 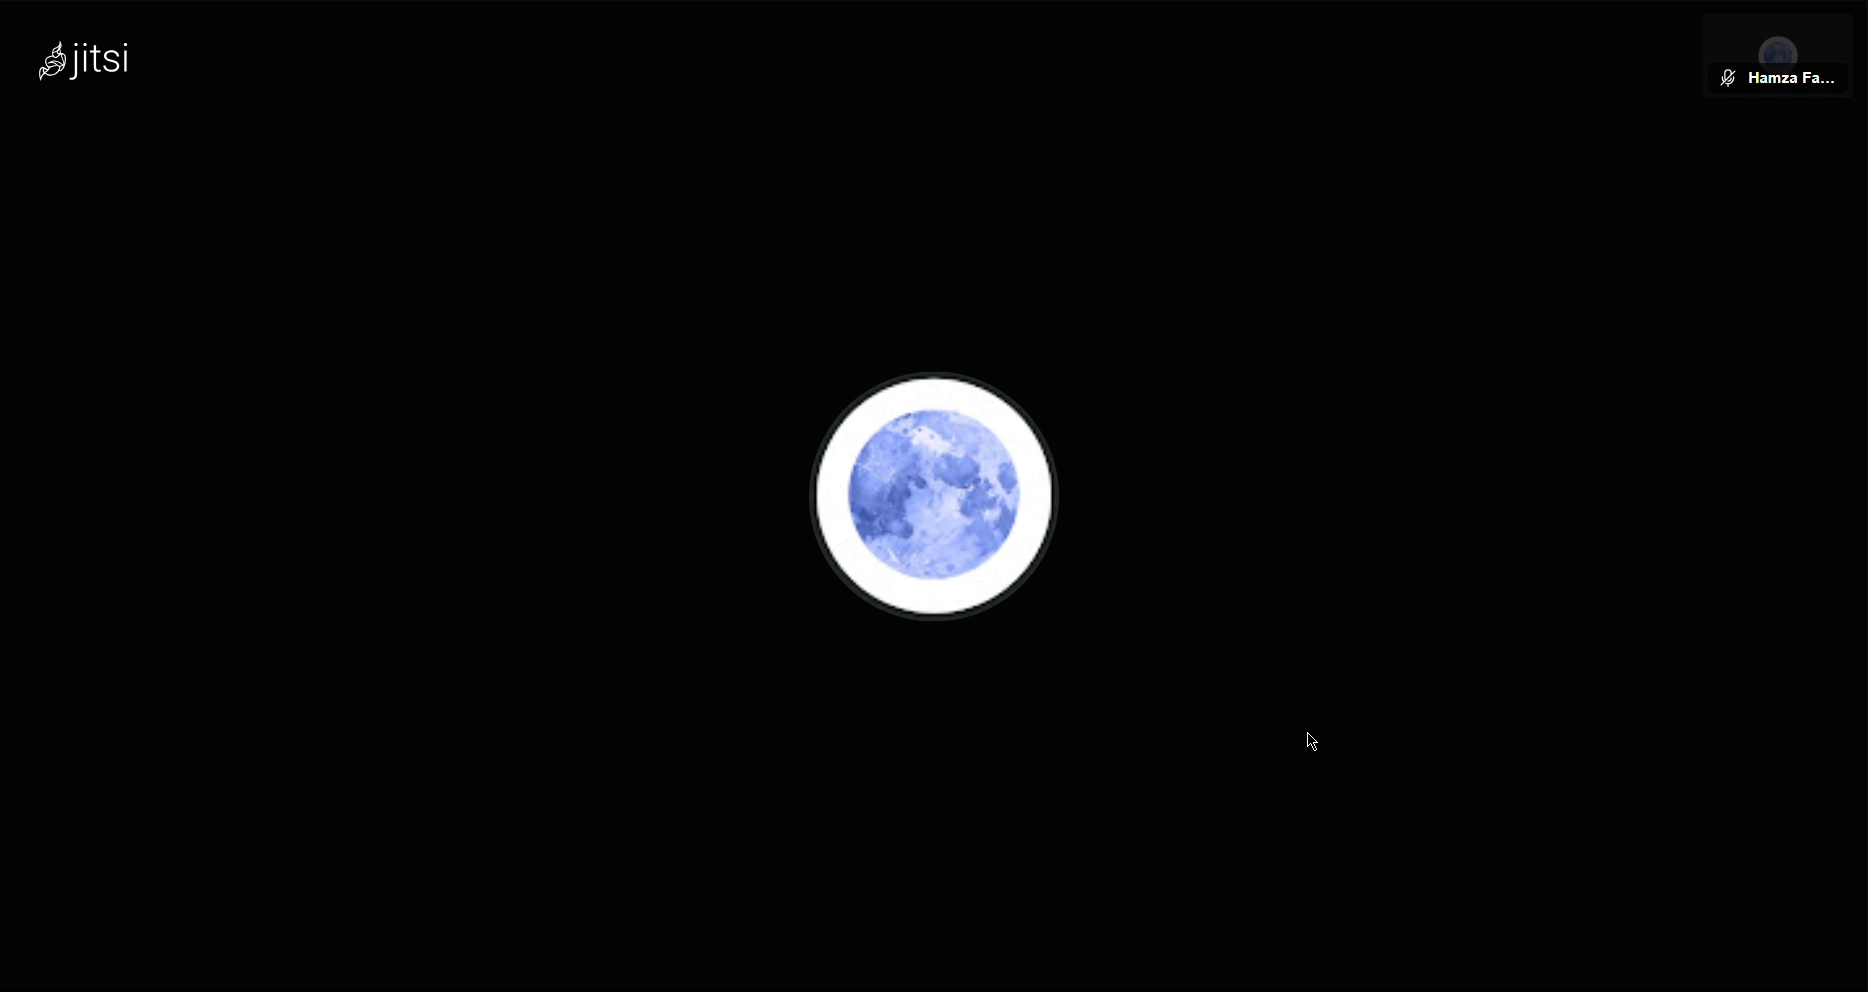 What do you see at coordinates (104, 60) in the screenshot?
I see `jitsi` at bounding box center [104, 60].